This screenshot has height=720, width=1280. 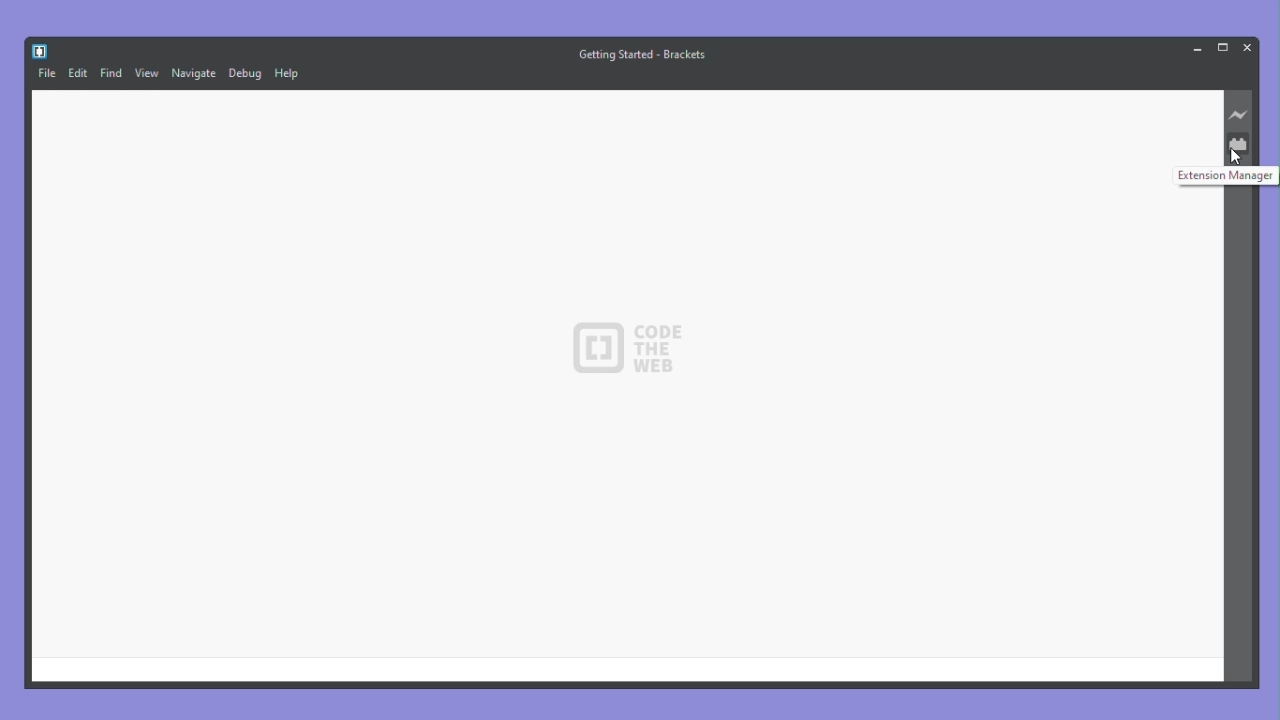 I want to click on Live preview, so click(x=1240, y=116).